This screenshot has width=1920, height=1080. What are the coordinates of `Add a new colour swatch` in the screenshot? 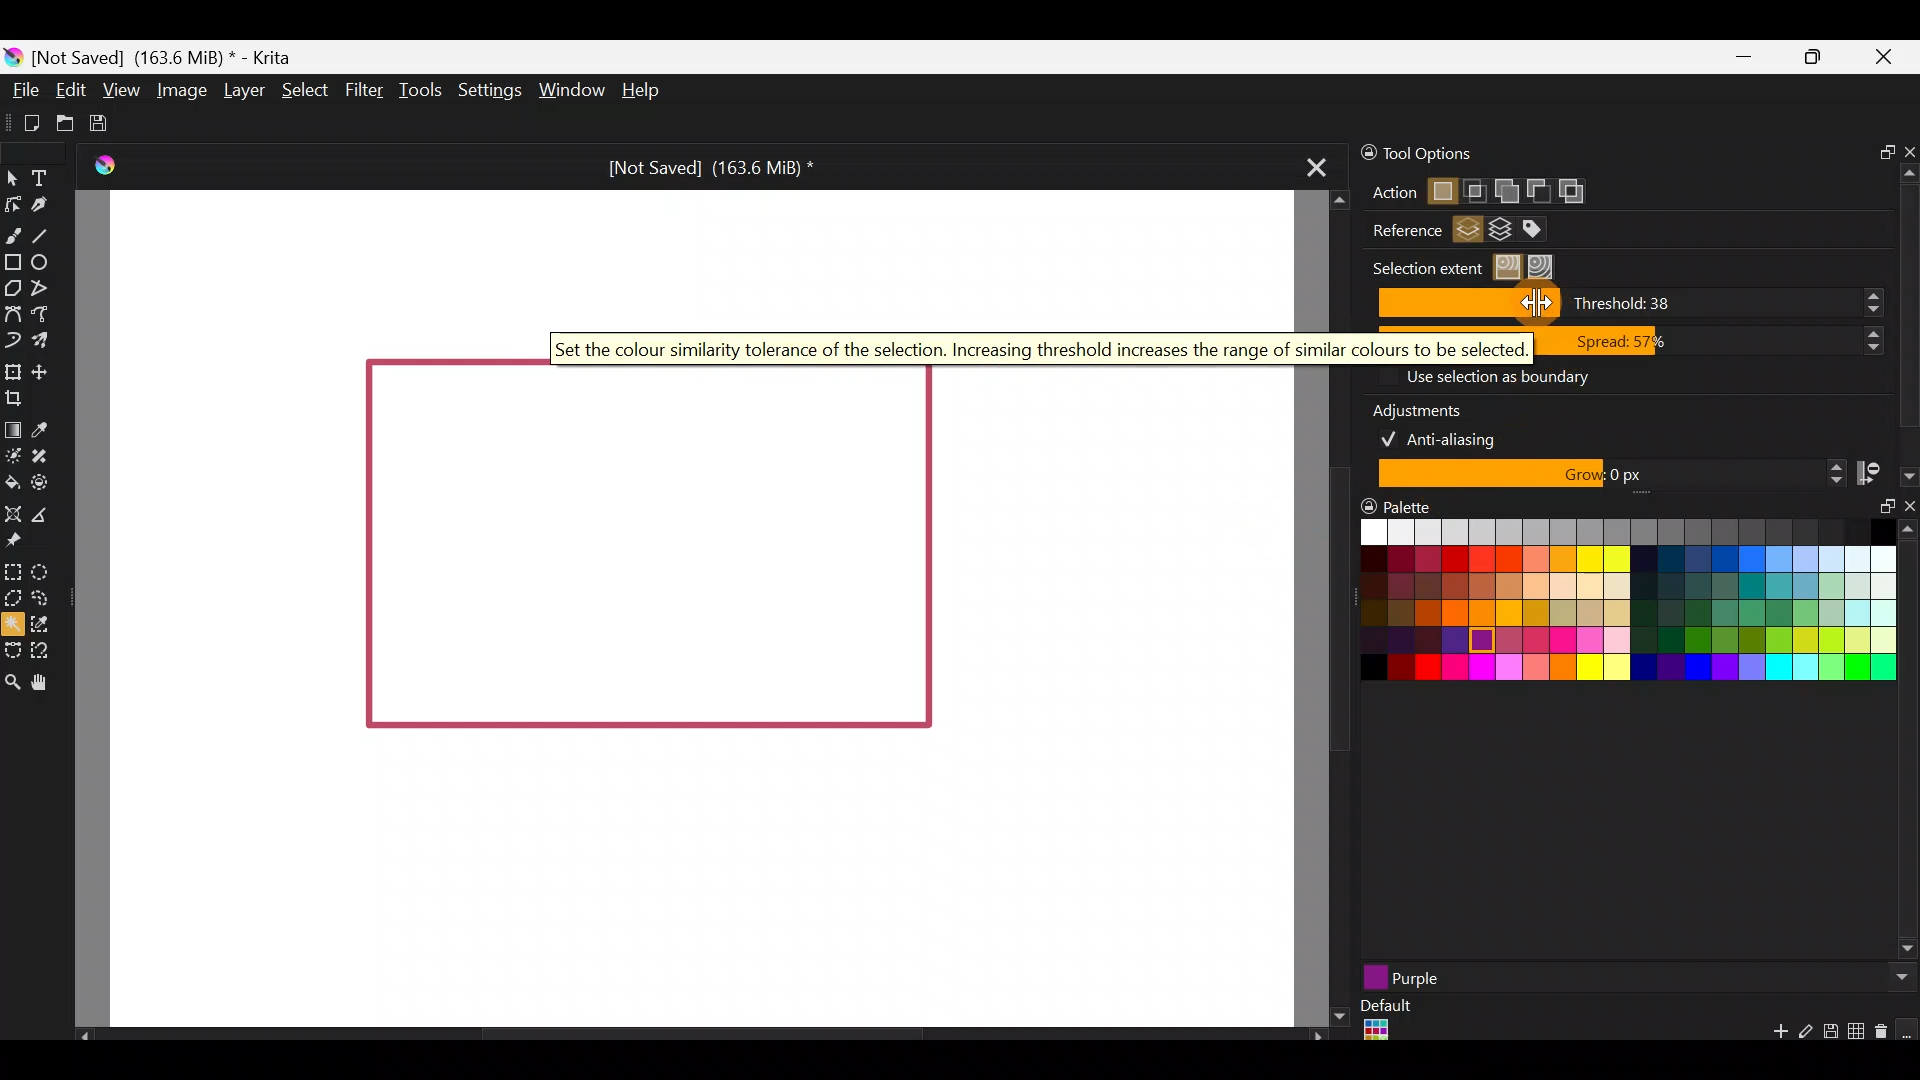 It's located at (1770, 1036).